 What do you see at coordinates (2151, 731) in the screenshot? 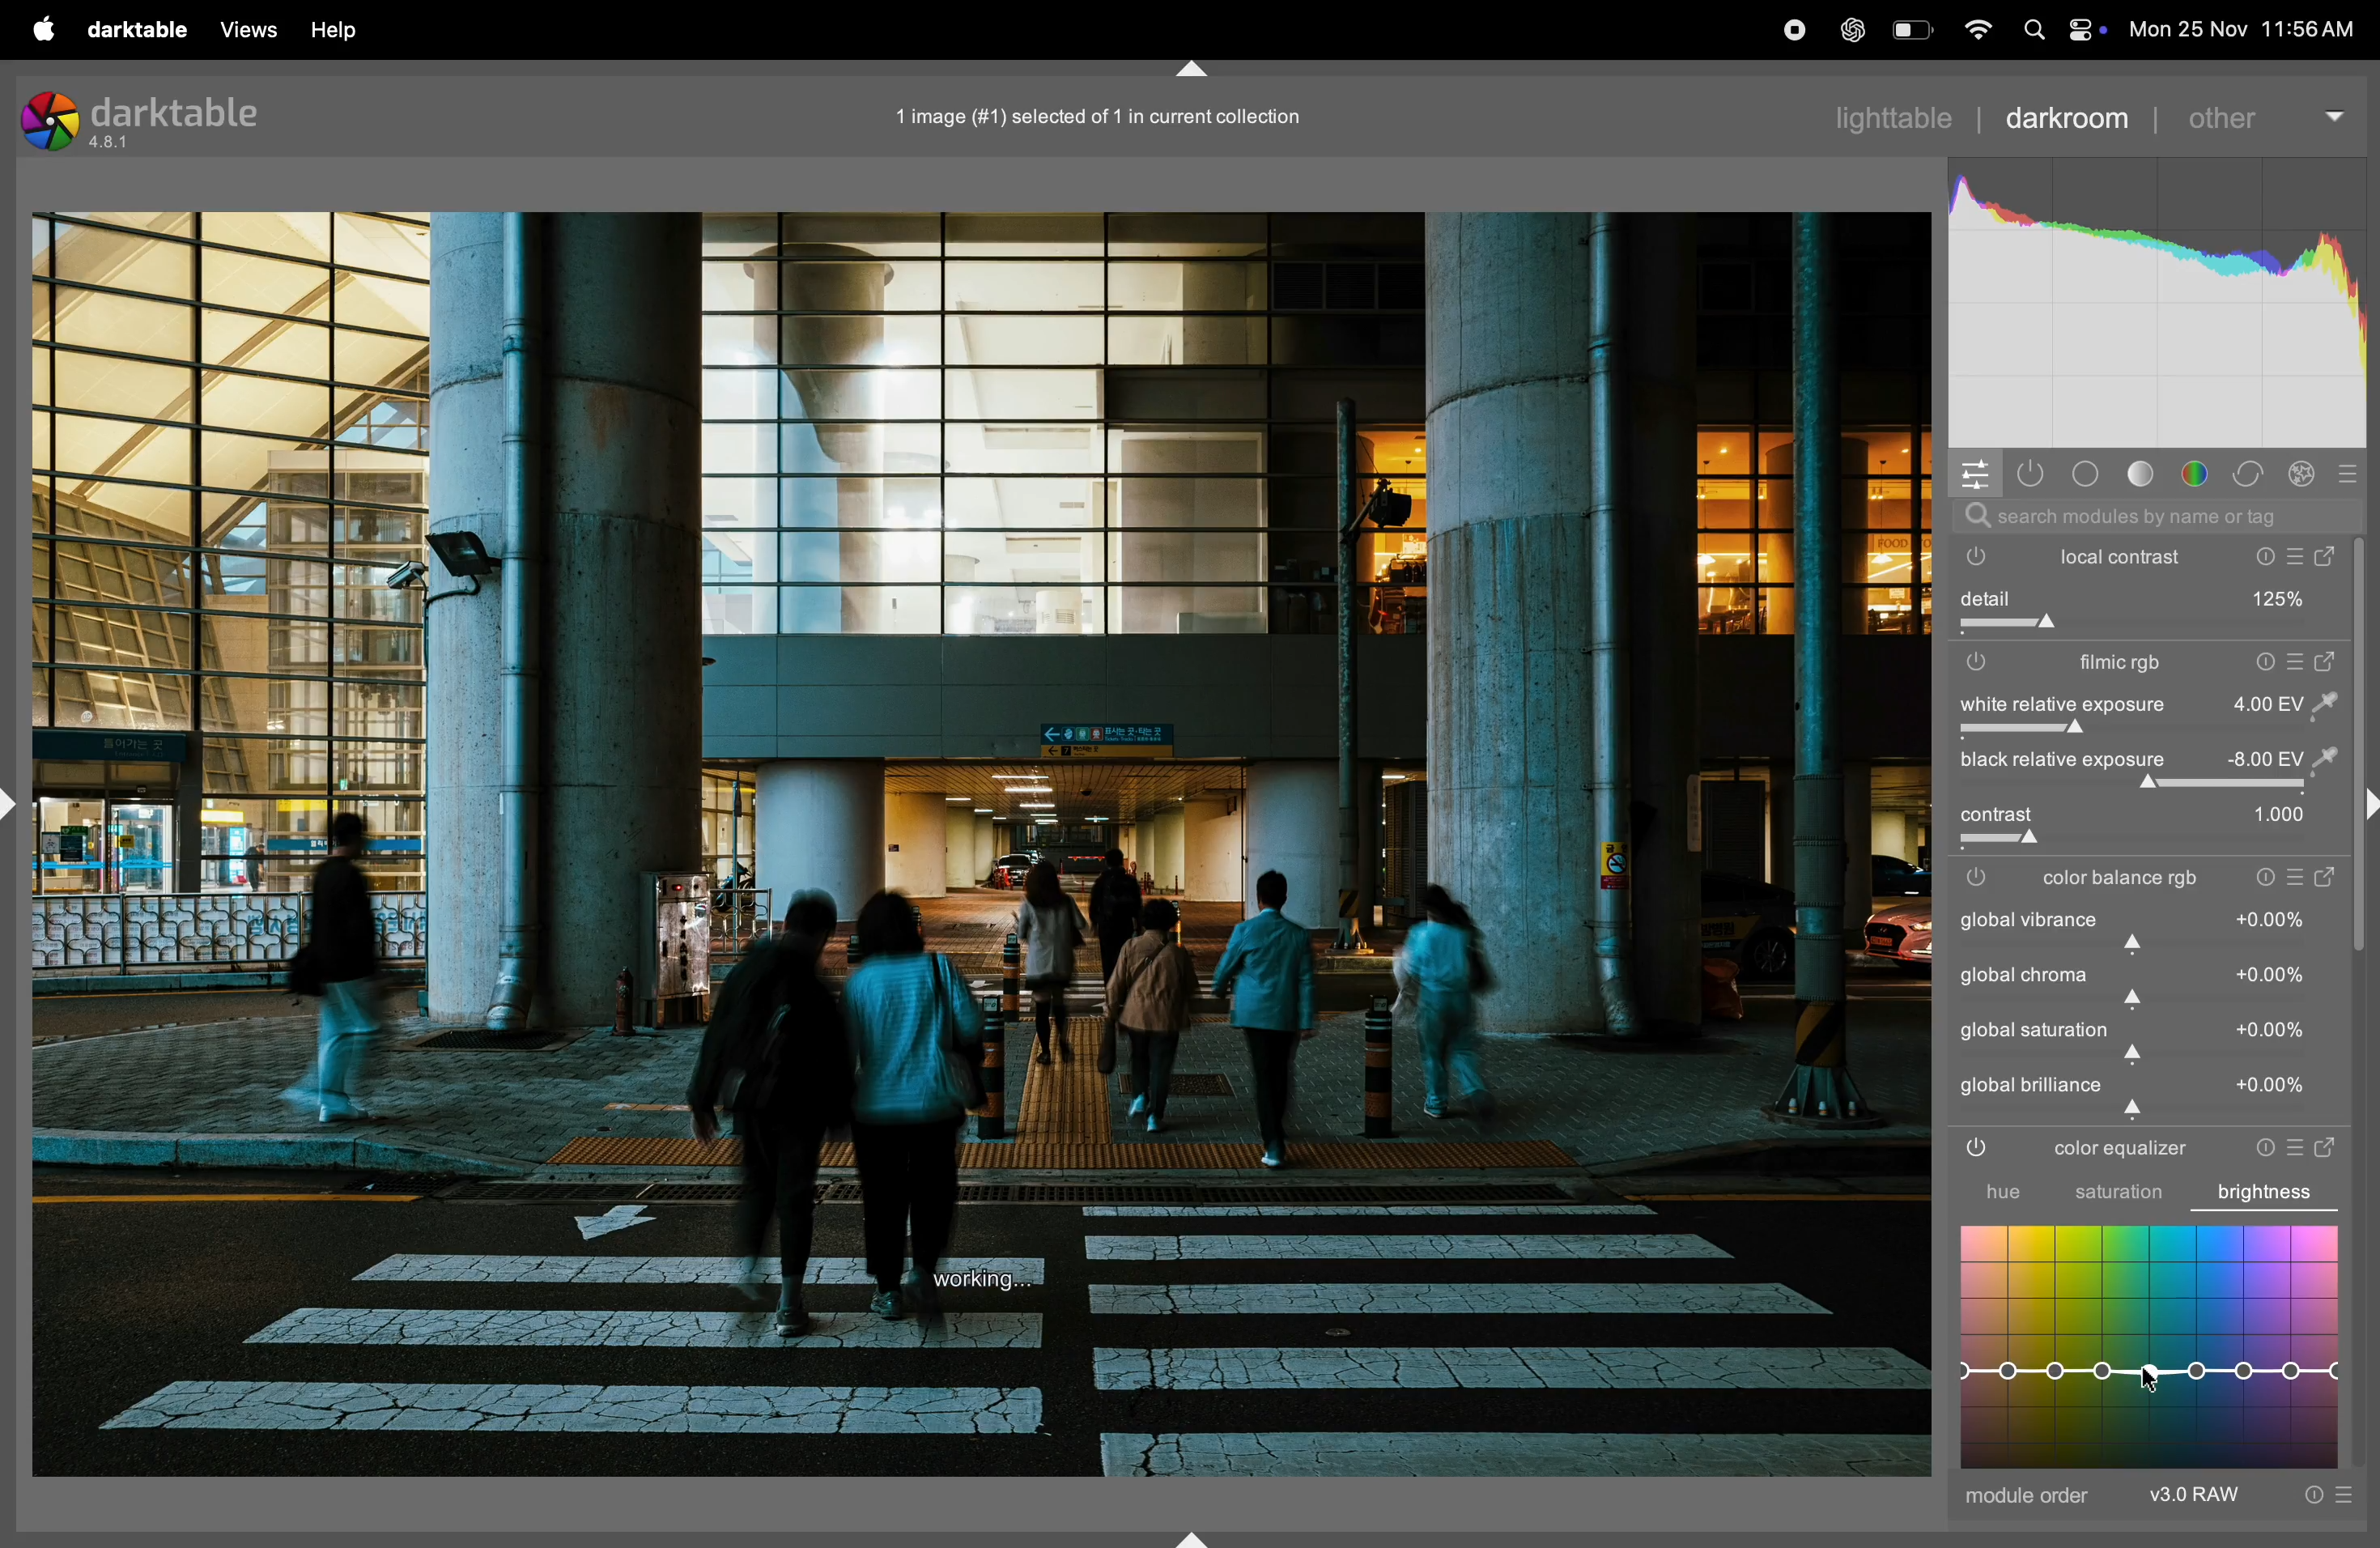
I see `slider` at bounding box center [2151, 731].